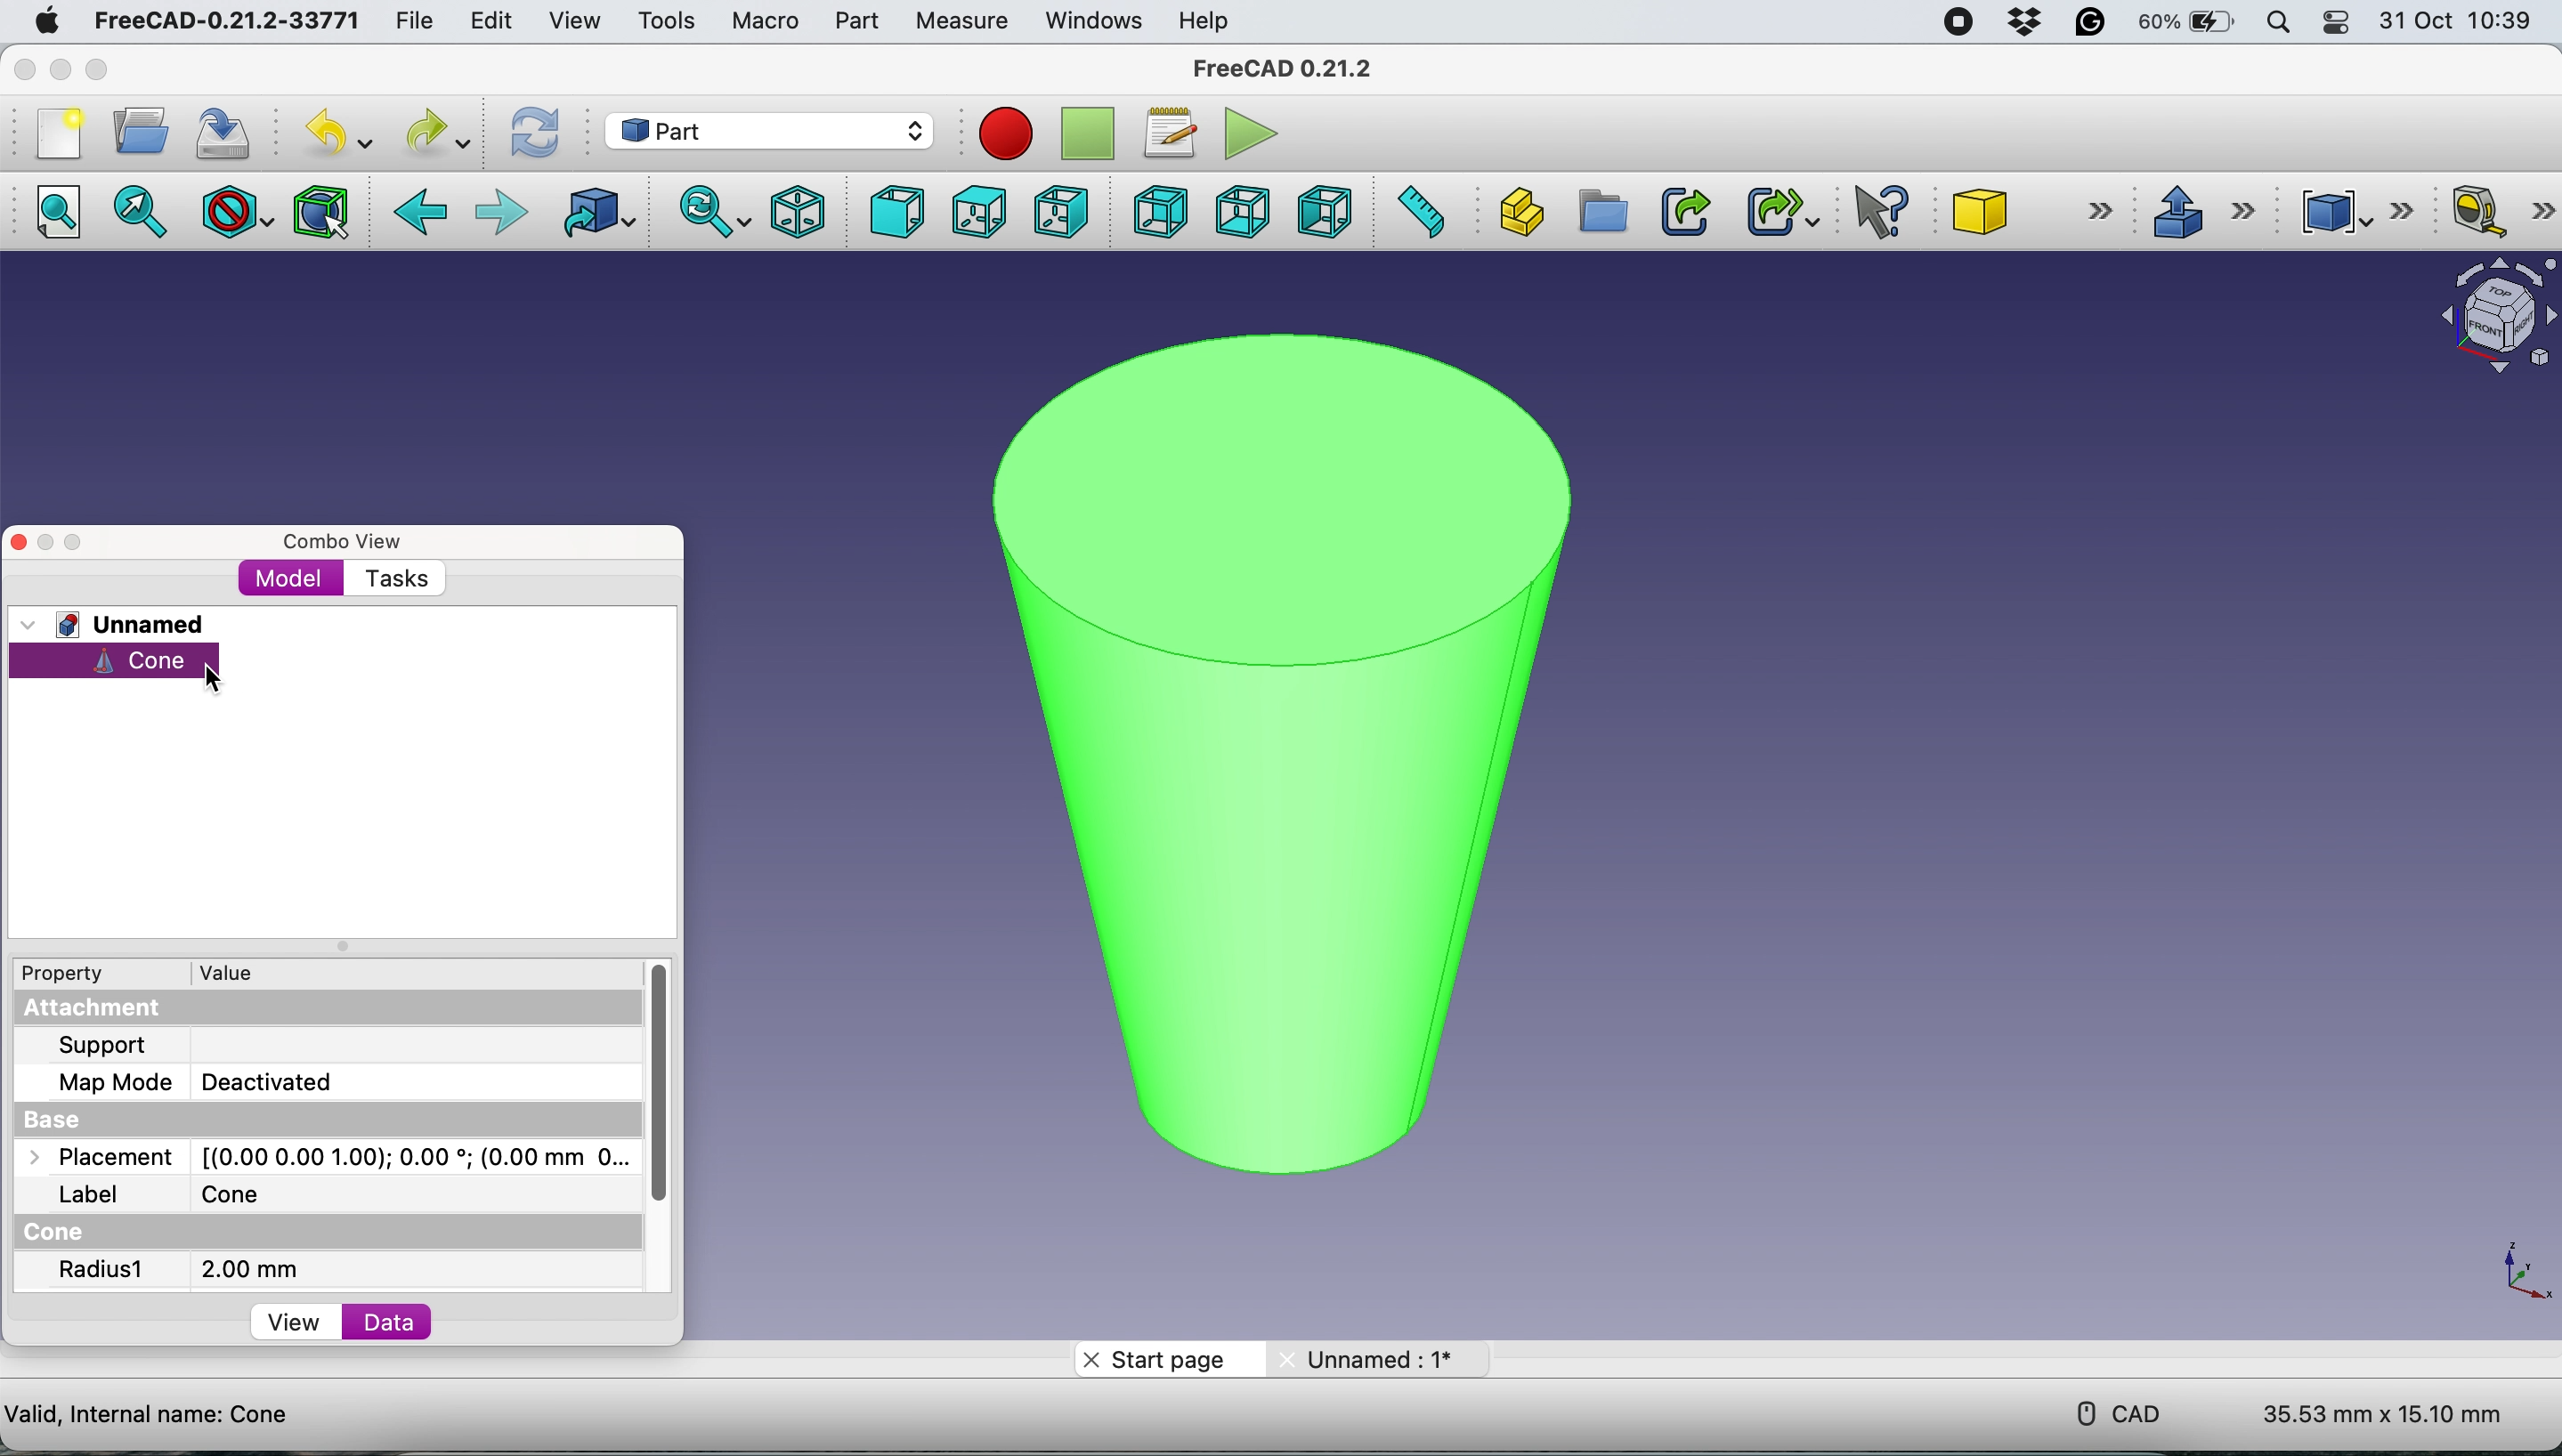 The image size is (2562, 1456). I want to click on part, so click(773, 129).